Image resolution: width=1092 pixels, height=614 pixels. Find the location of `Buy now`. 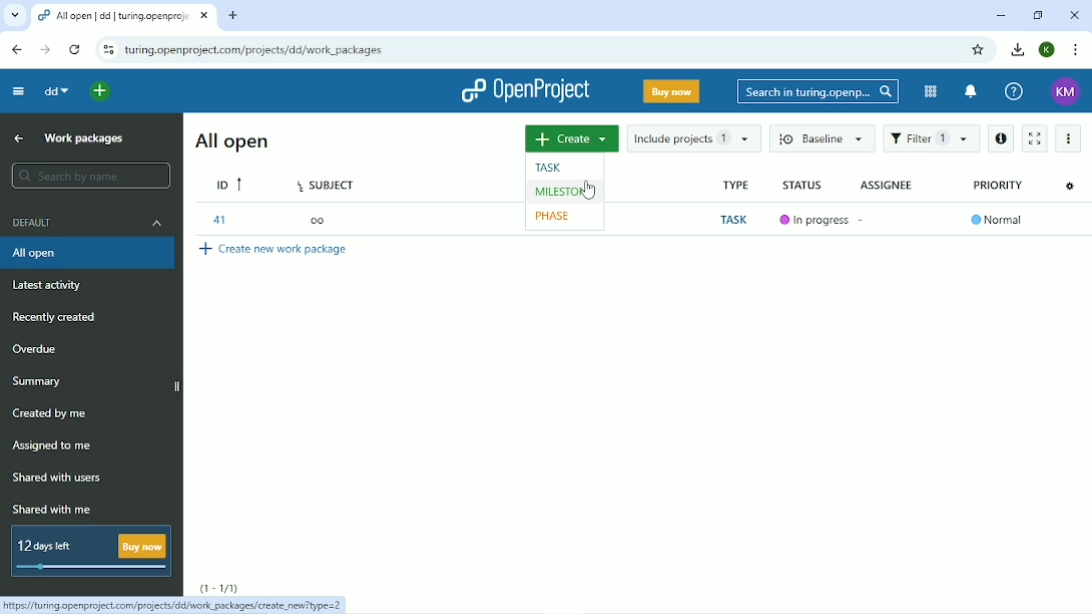

Buy now is located at coordinates (671, 91).